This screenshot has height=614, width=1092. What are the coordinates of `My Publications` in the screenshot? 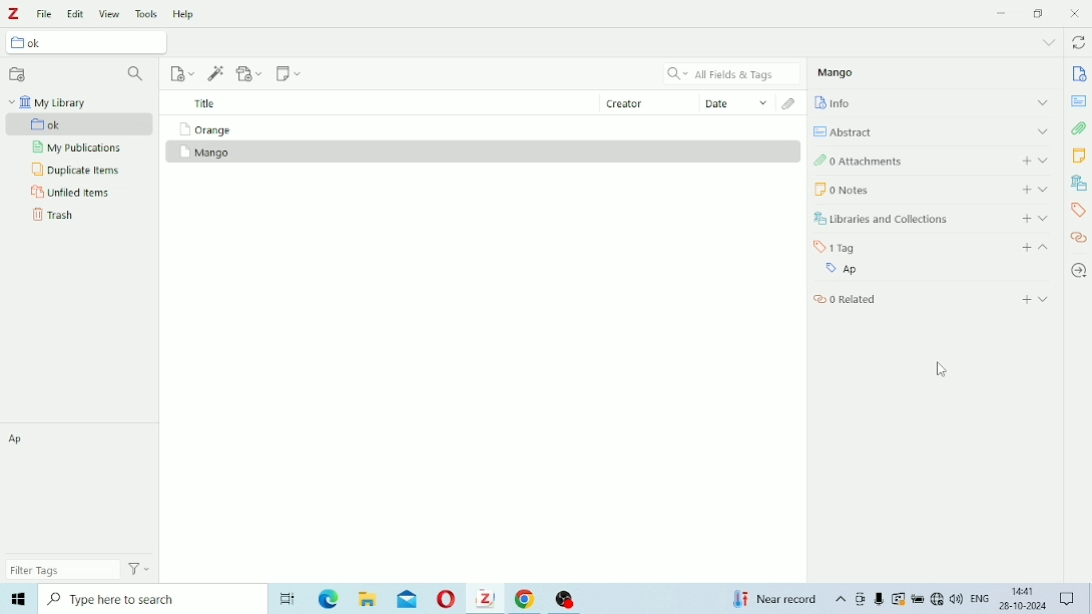 It's located at (78, 148).